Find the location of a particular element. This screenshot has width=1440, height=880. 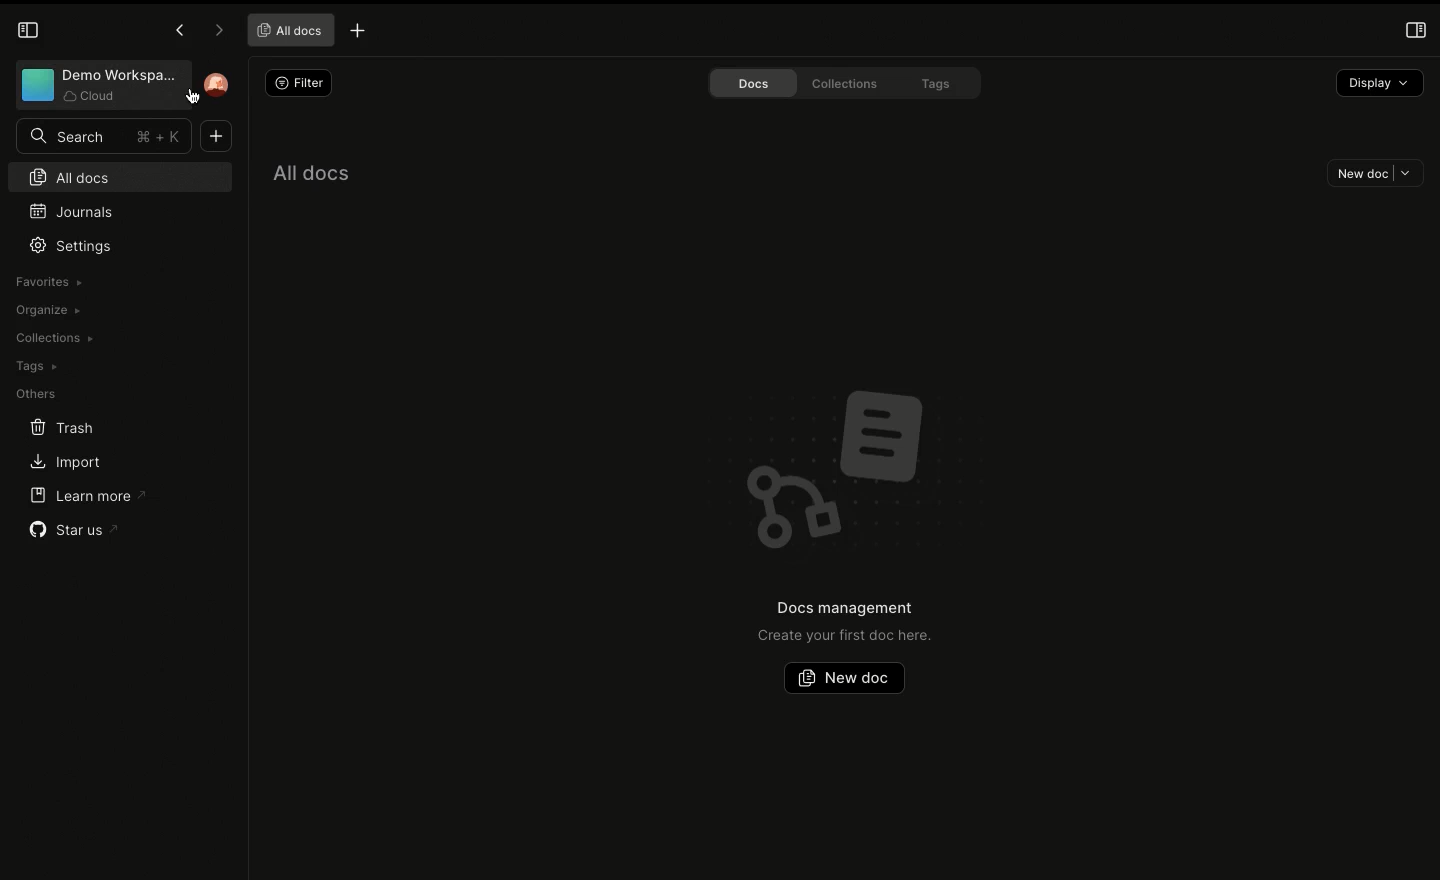

All docs is located at coordinates (311, 168).